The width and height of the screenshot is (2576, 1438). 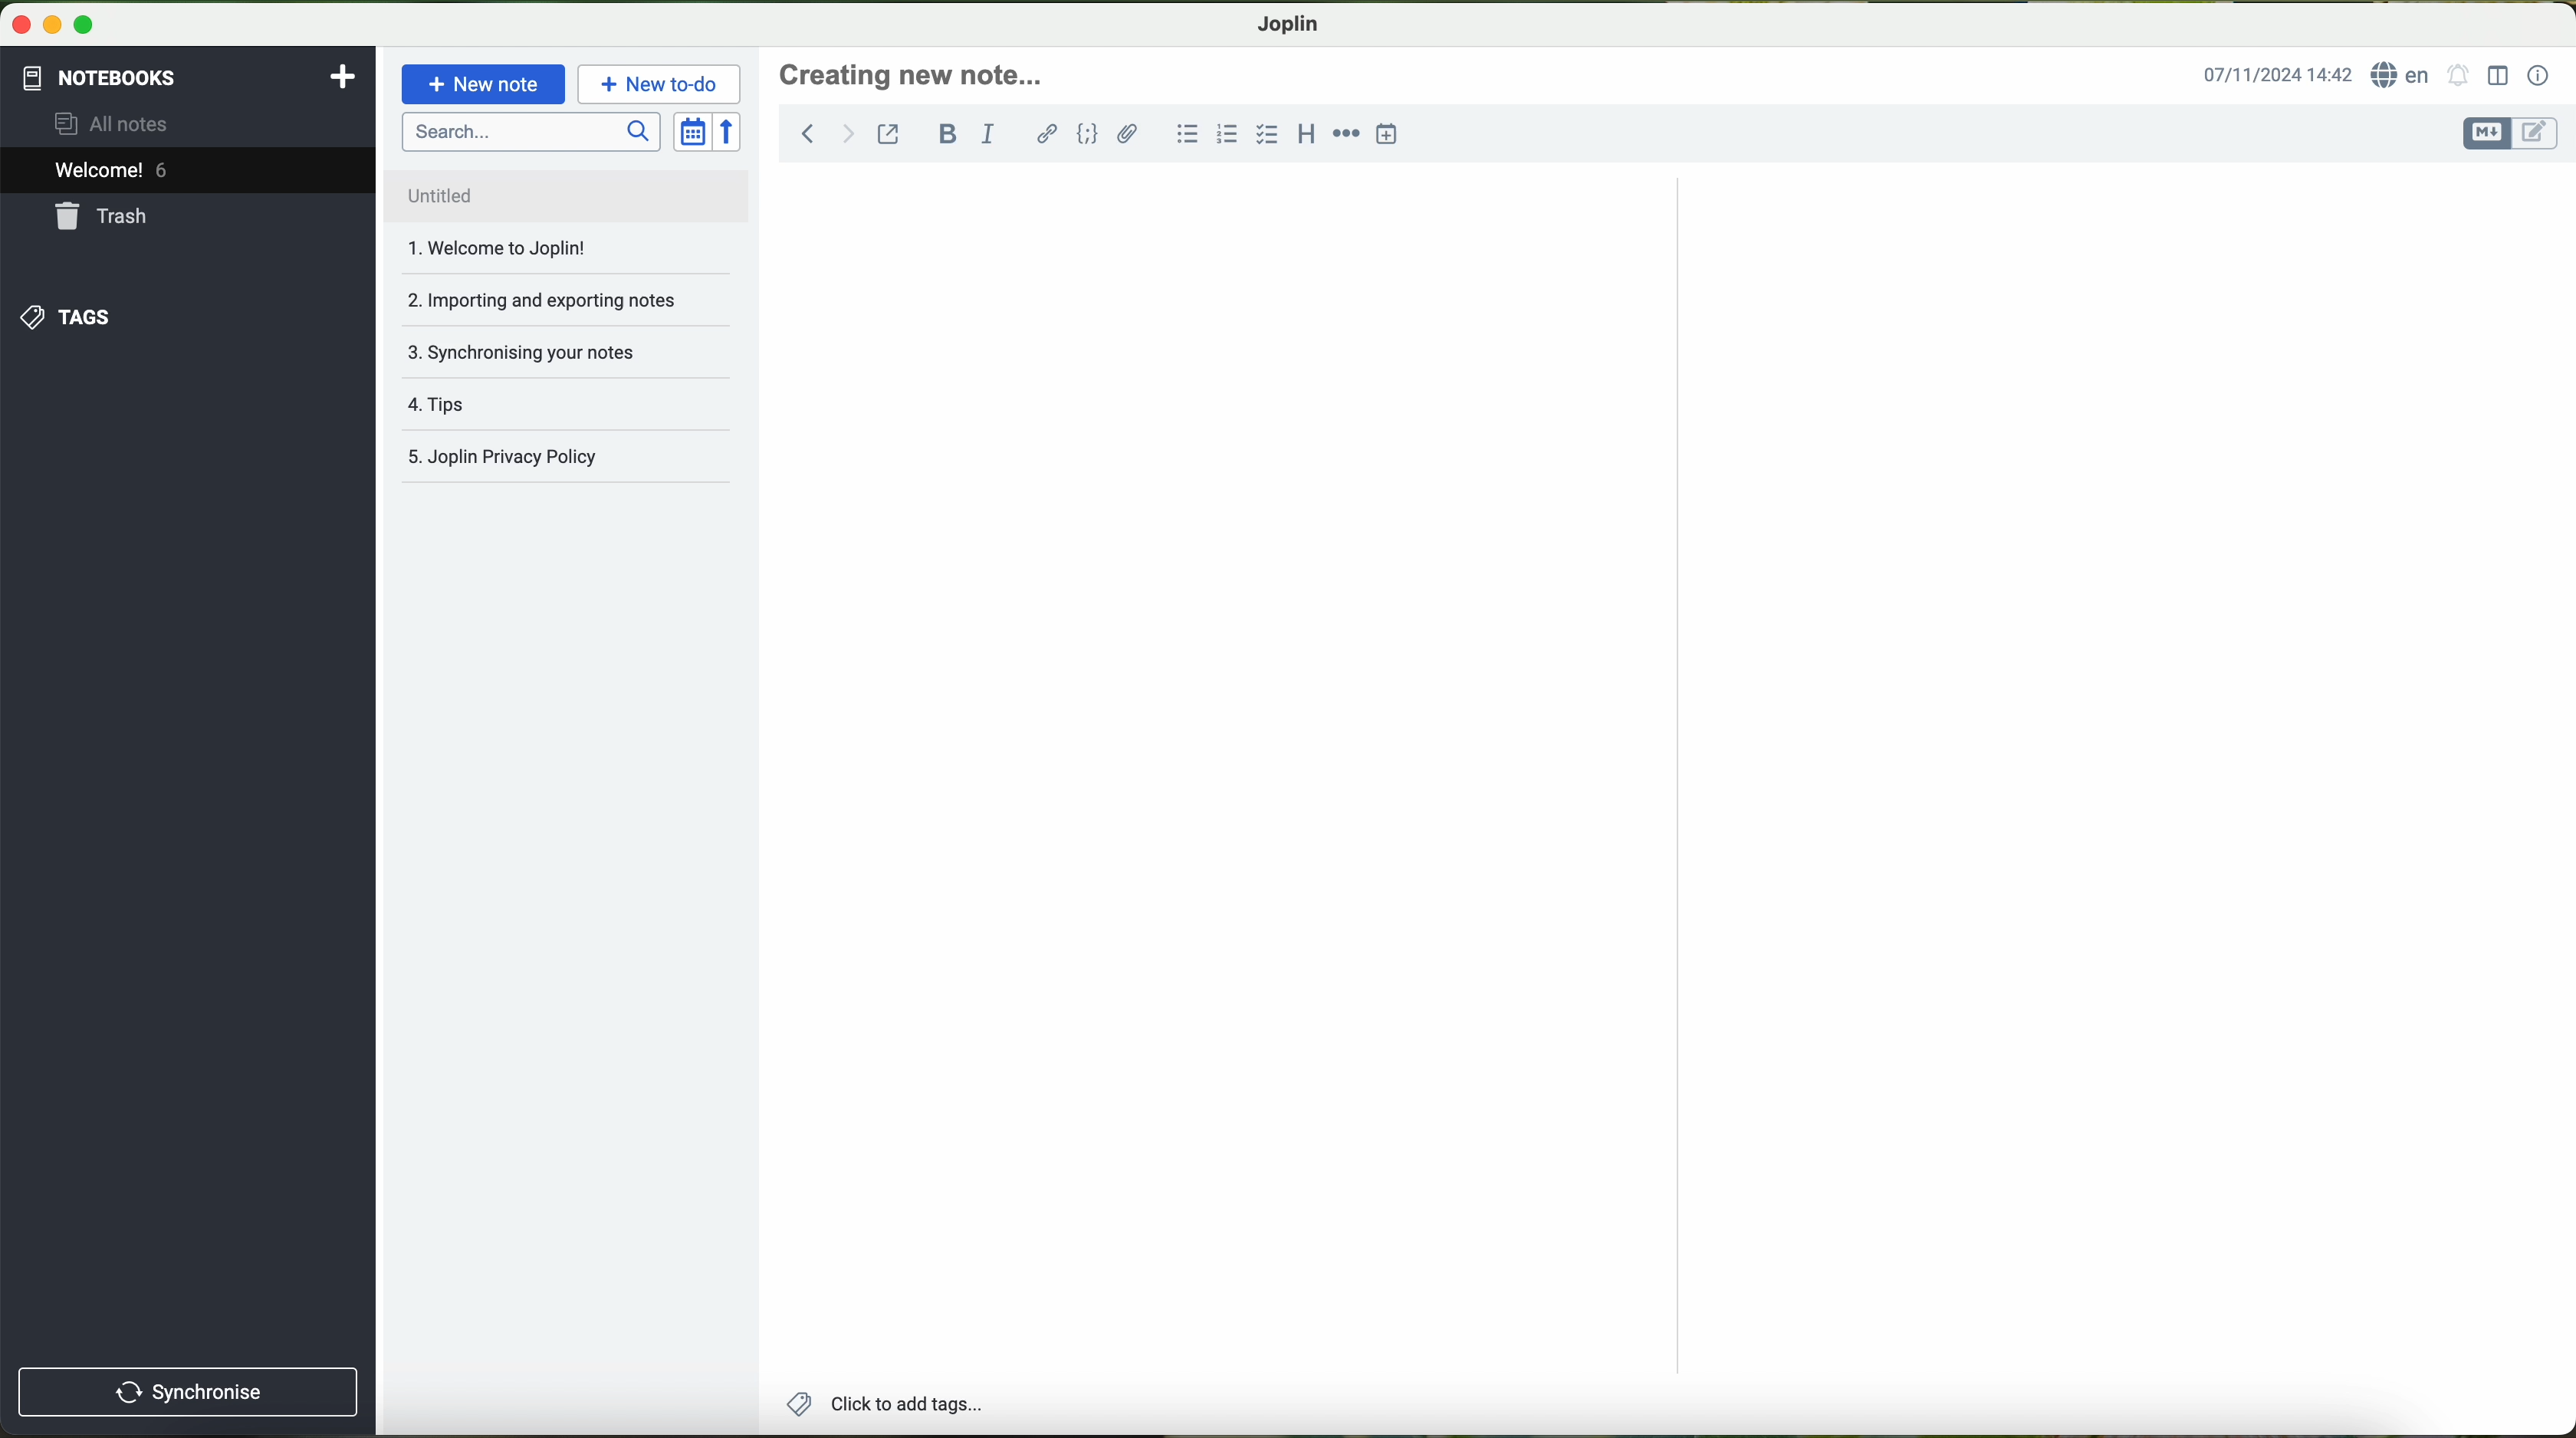 What do you see at coordinates (819, 133) in the screenshot?
I see `navigation arrows` at bounding box center [819, 133].